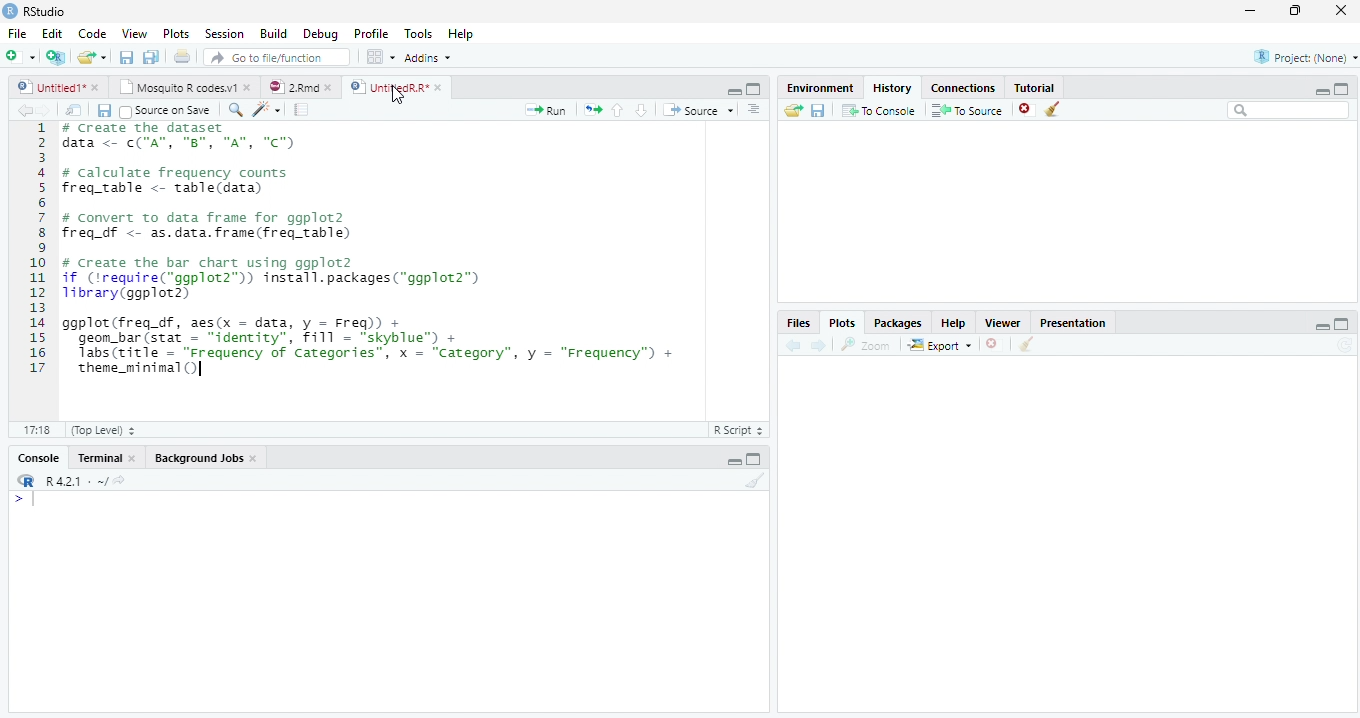  I want to click on Plots, so click(177, 35).